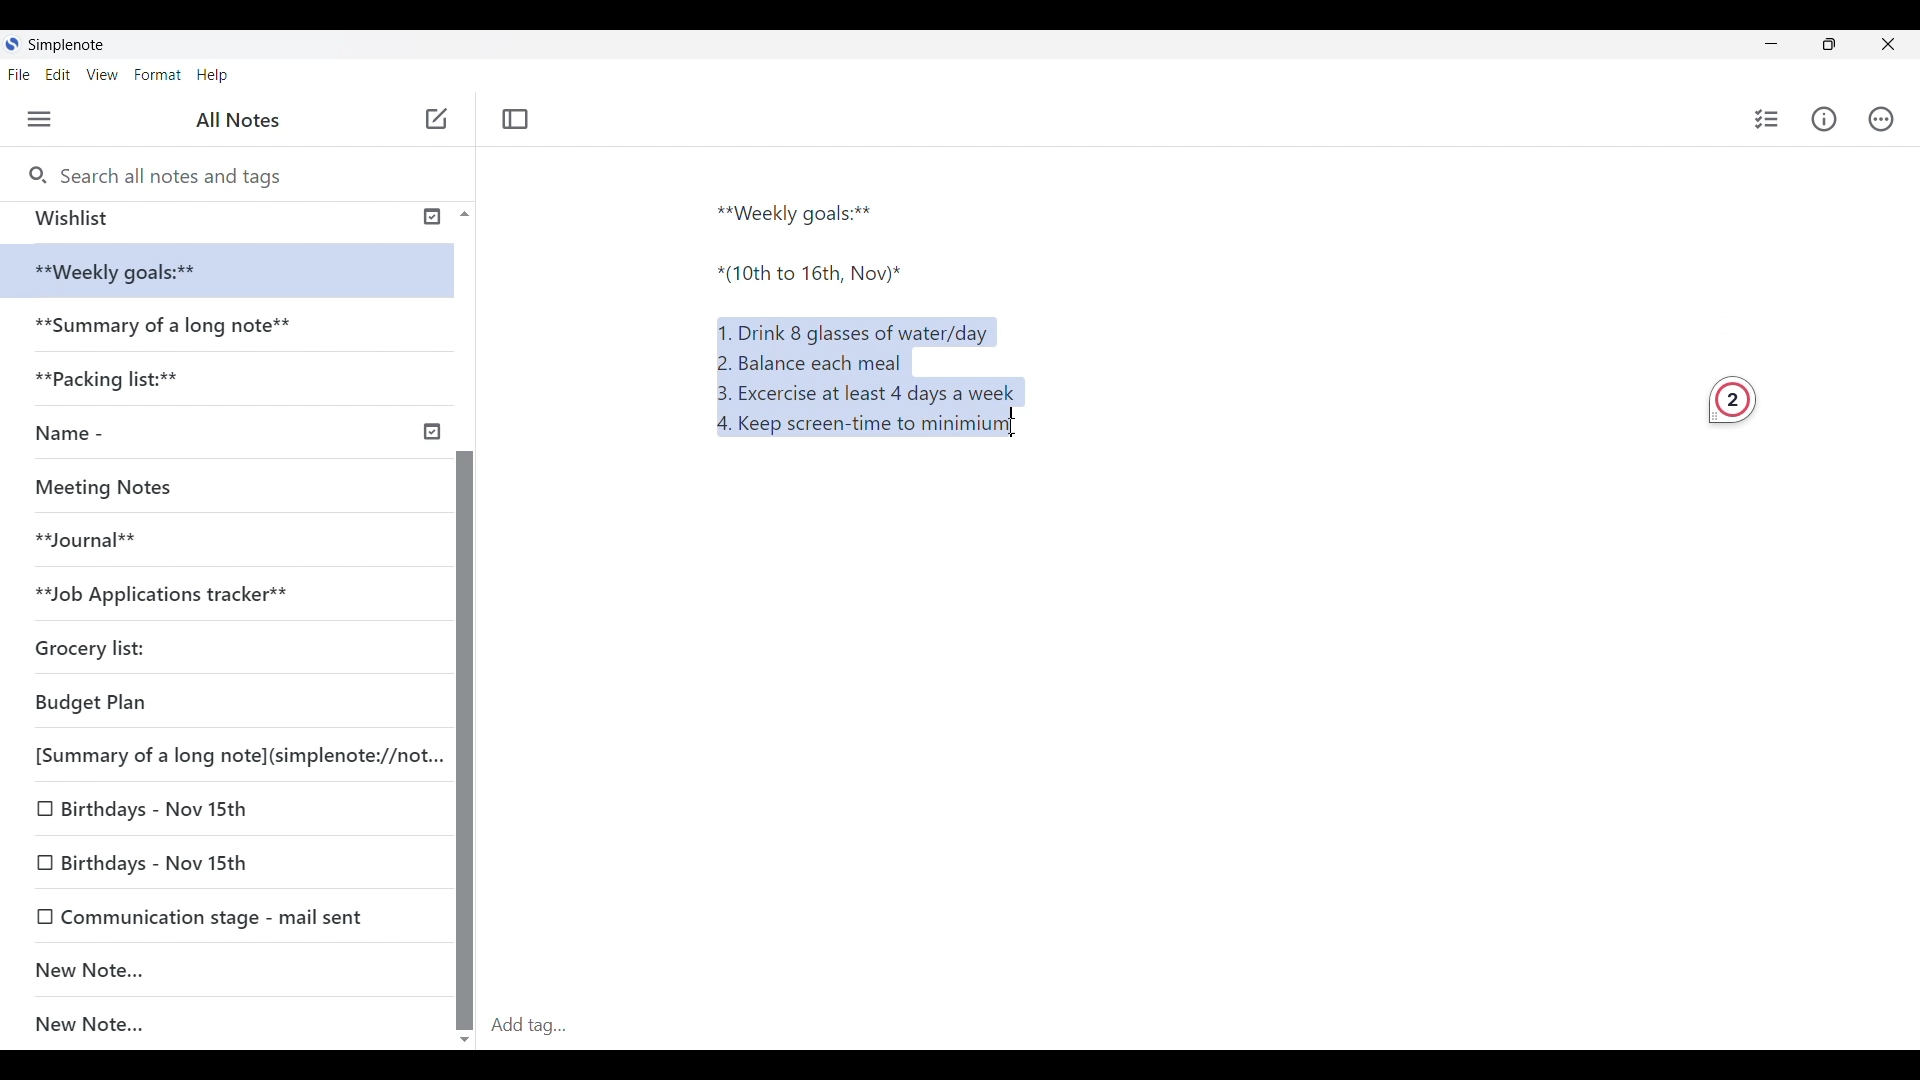 This screenshot has height=1080, width=1920. I want to click on Birthdays - Nov 15th, so click(202, 812).